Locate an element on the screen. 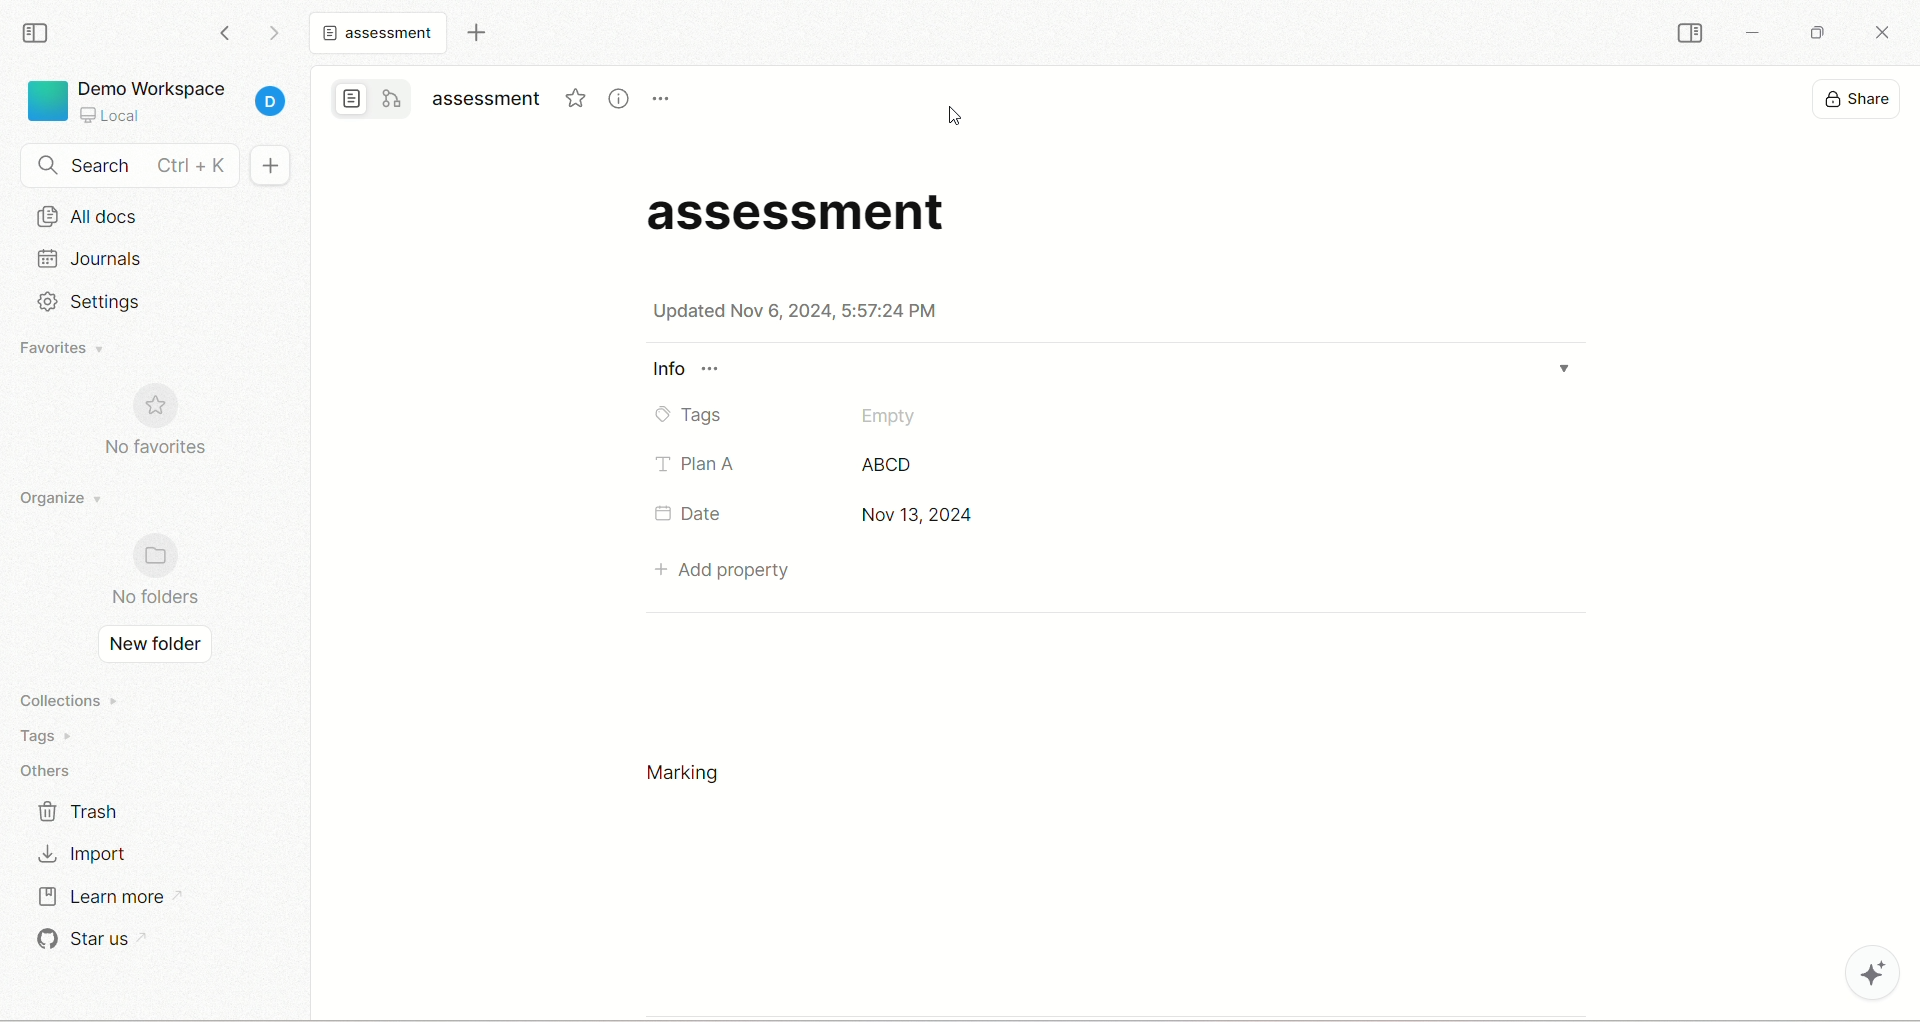 Image resolution: width=1920 pixels, height=1022 pixels. Updated Nov 6, 2024, 5:57:24 PM is located at coordinates (795, 312).